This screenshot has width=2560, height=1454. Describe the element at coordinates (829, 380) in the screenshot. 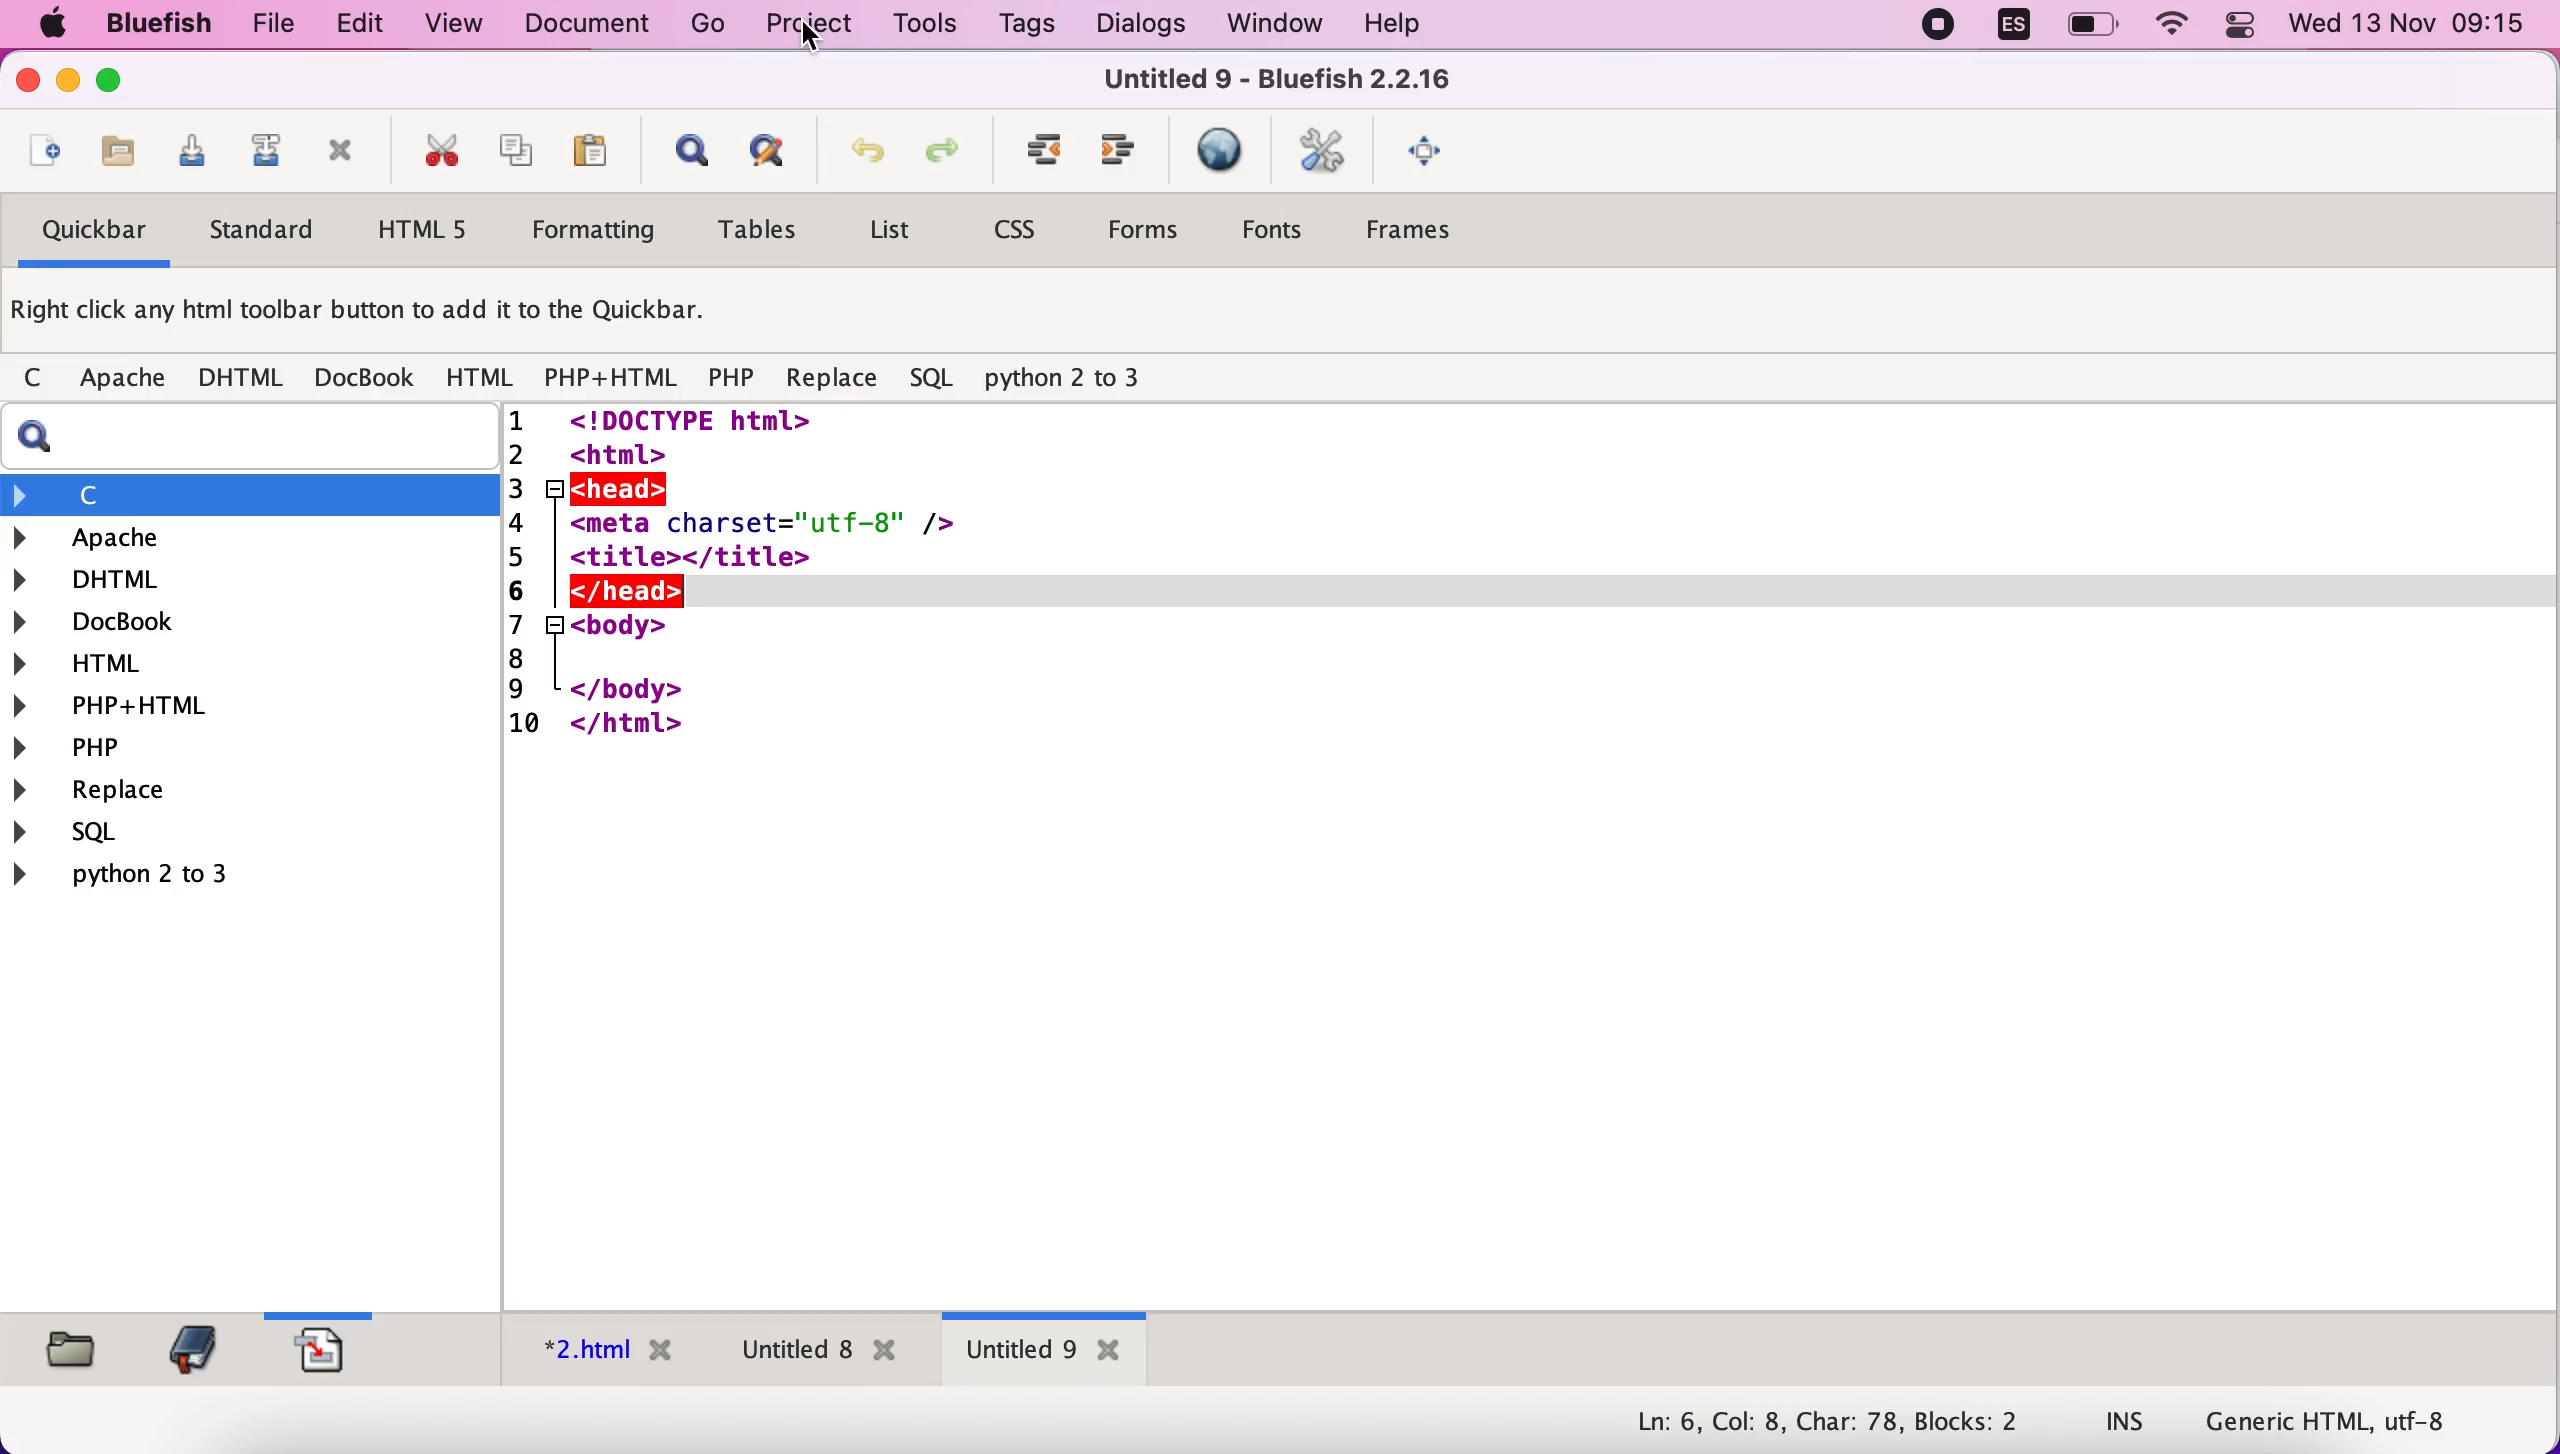

I see `replace` at that location.